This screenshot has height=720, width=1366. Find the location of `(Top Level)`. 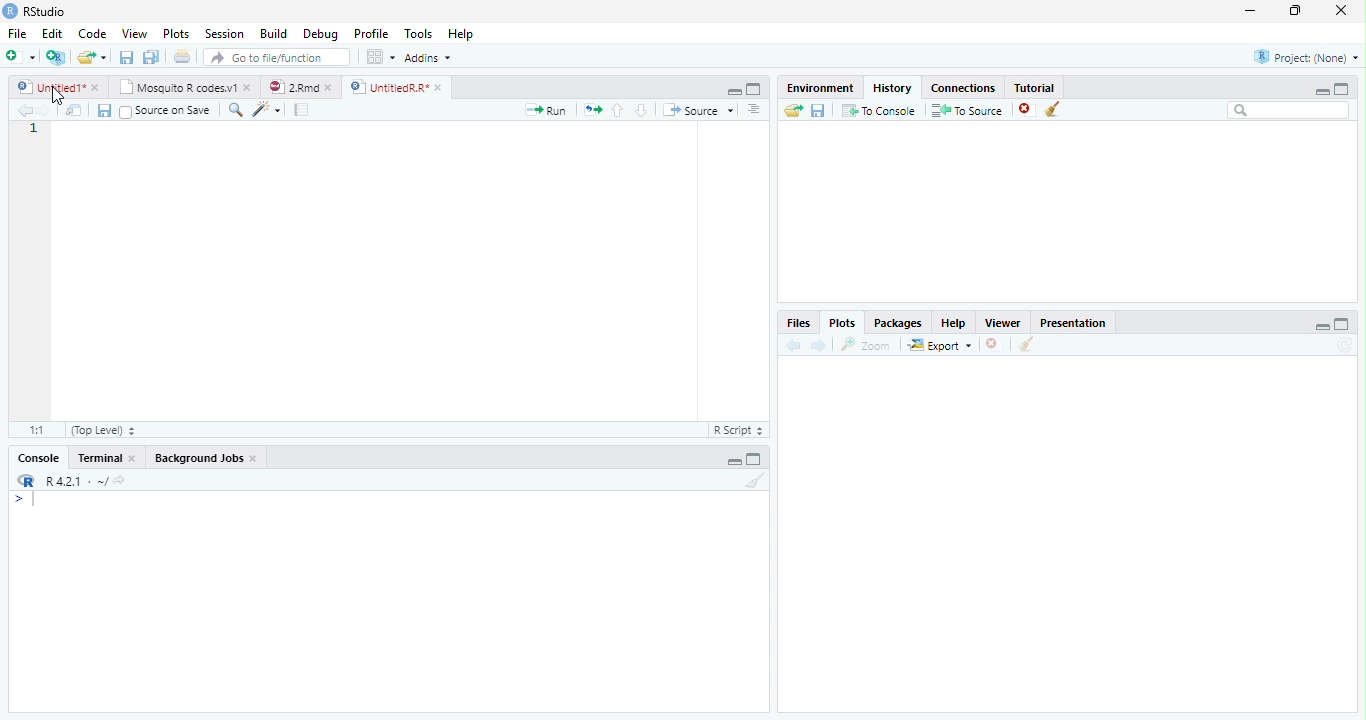

(Top Level) is located at coordinates (105, 430).